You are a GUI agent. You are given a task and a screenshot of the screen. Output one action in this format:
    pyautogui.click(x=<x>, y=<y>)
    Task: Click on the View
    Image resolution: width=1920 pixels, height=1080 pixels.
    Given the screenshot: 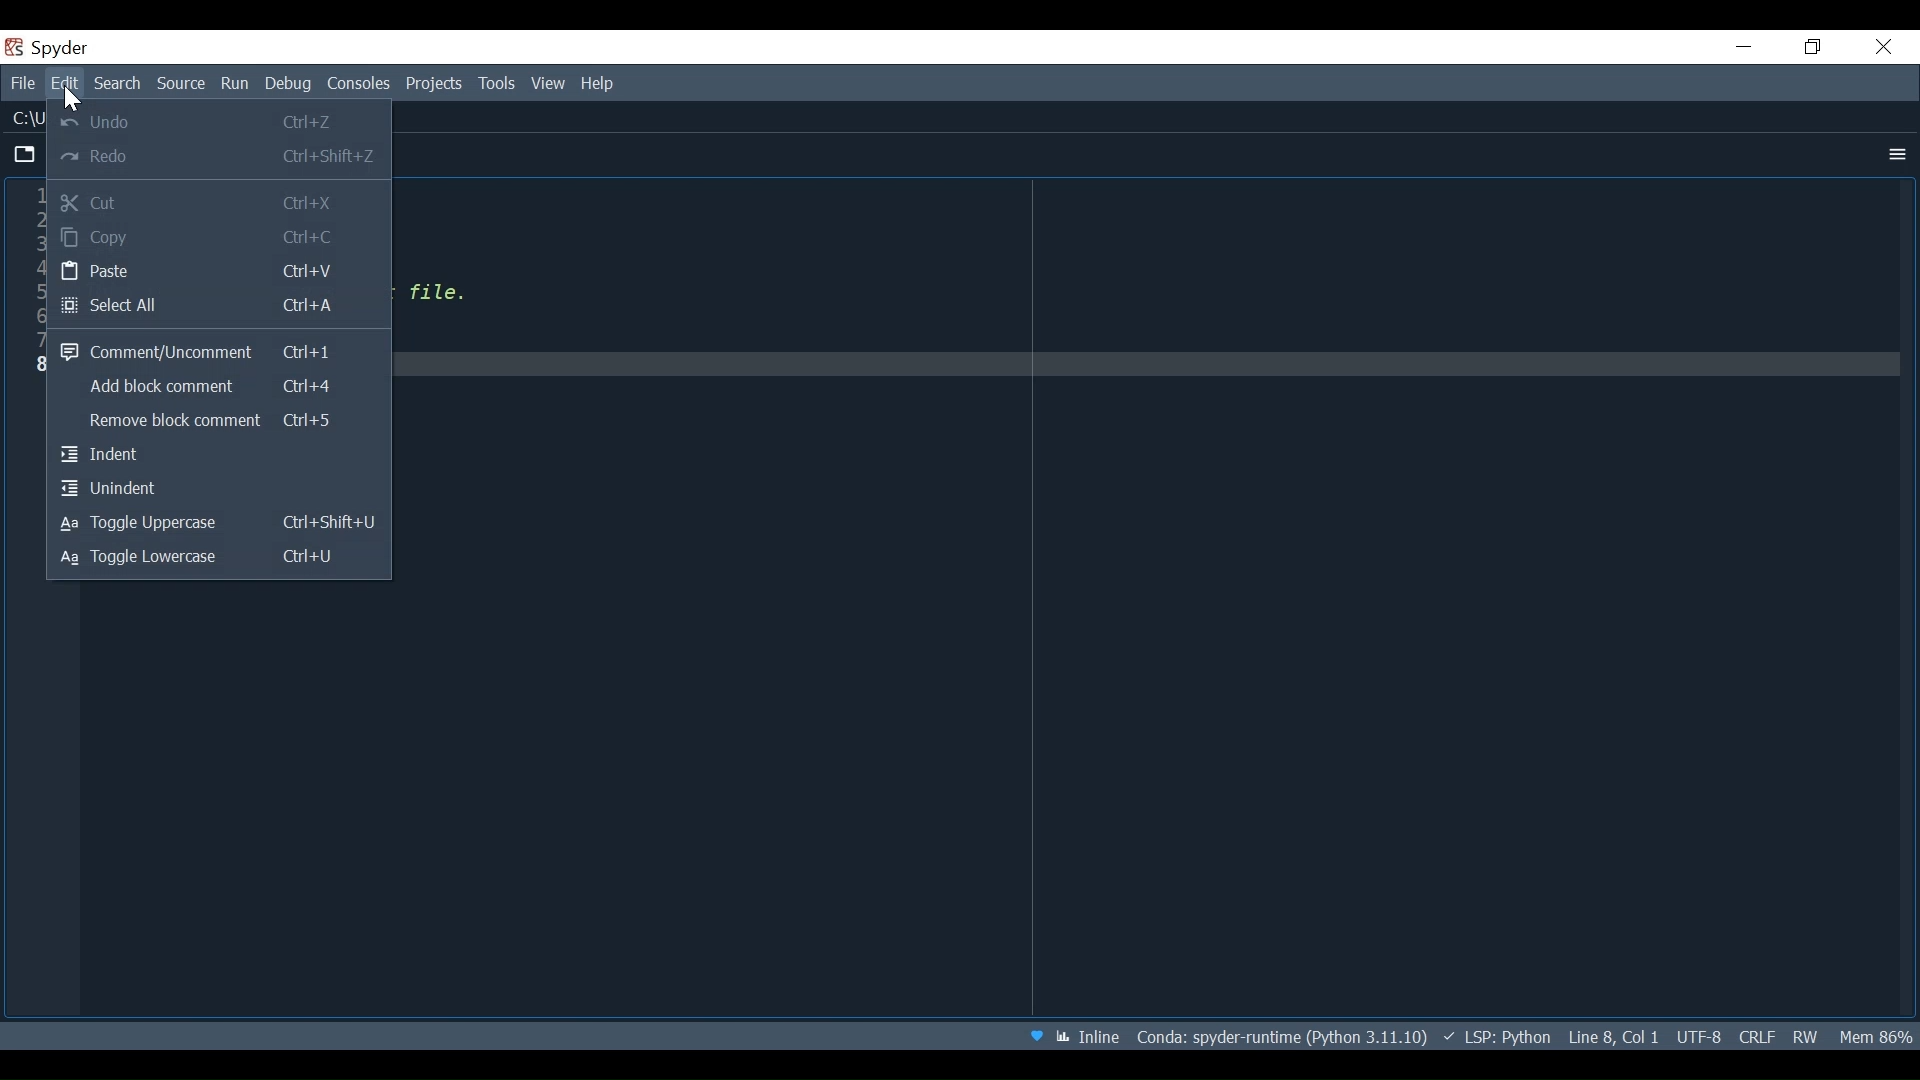 What is the action you would take?
    pyautogui.click(x=549, y=85)
    